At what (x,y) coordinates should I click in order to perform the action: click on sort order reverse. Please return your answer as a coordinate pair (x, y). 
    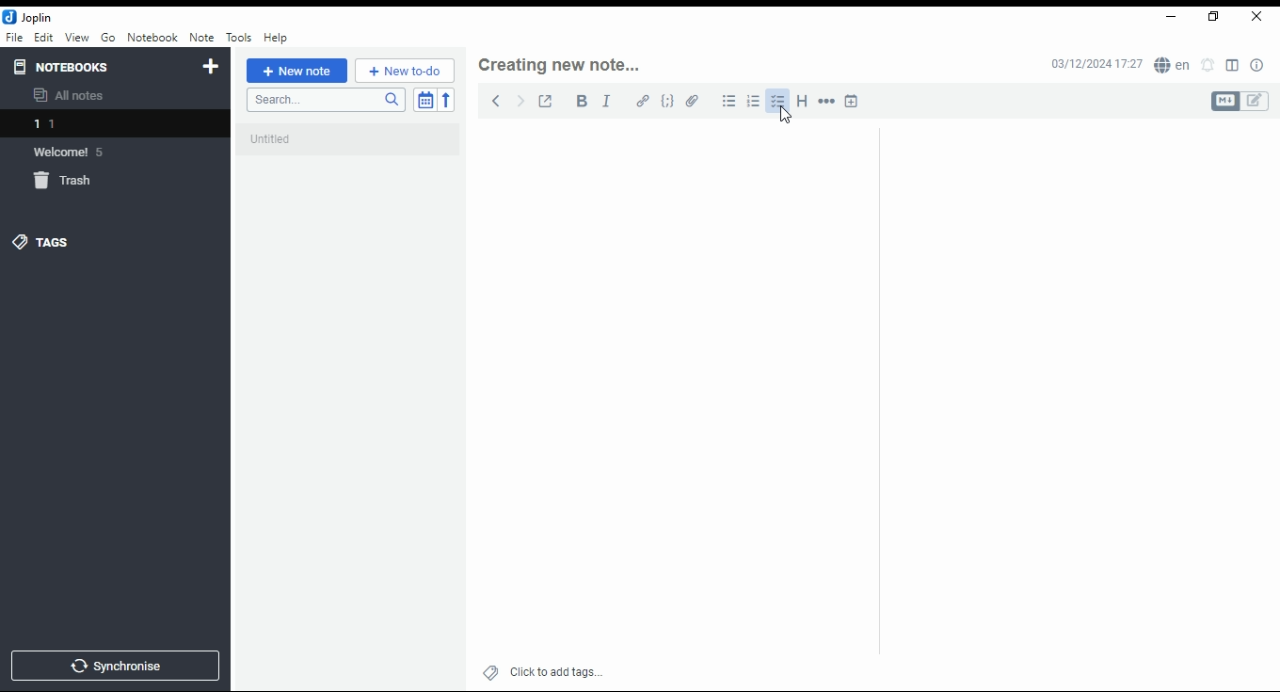
    Looking at the image, I should click on (446, 99).